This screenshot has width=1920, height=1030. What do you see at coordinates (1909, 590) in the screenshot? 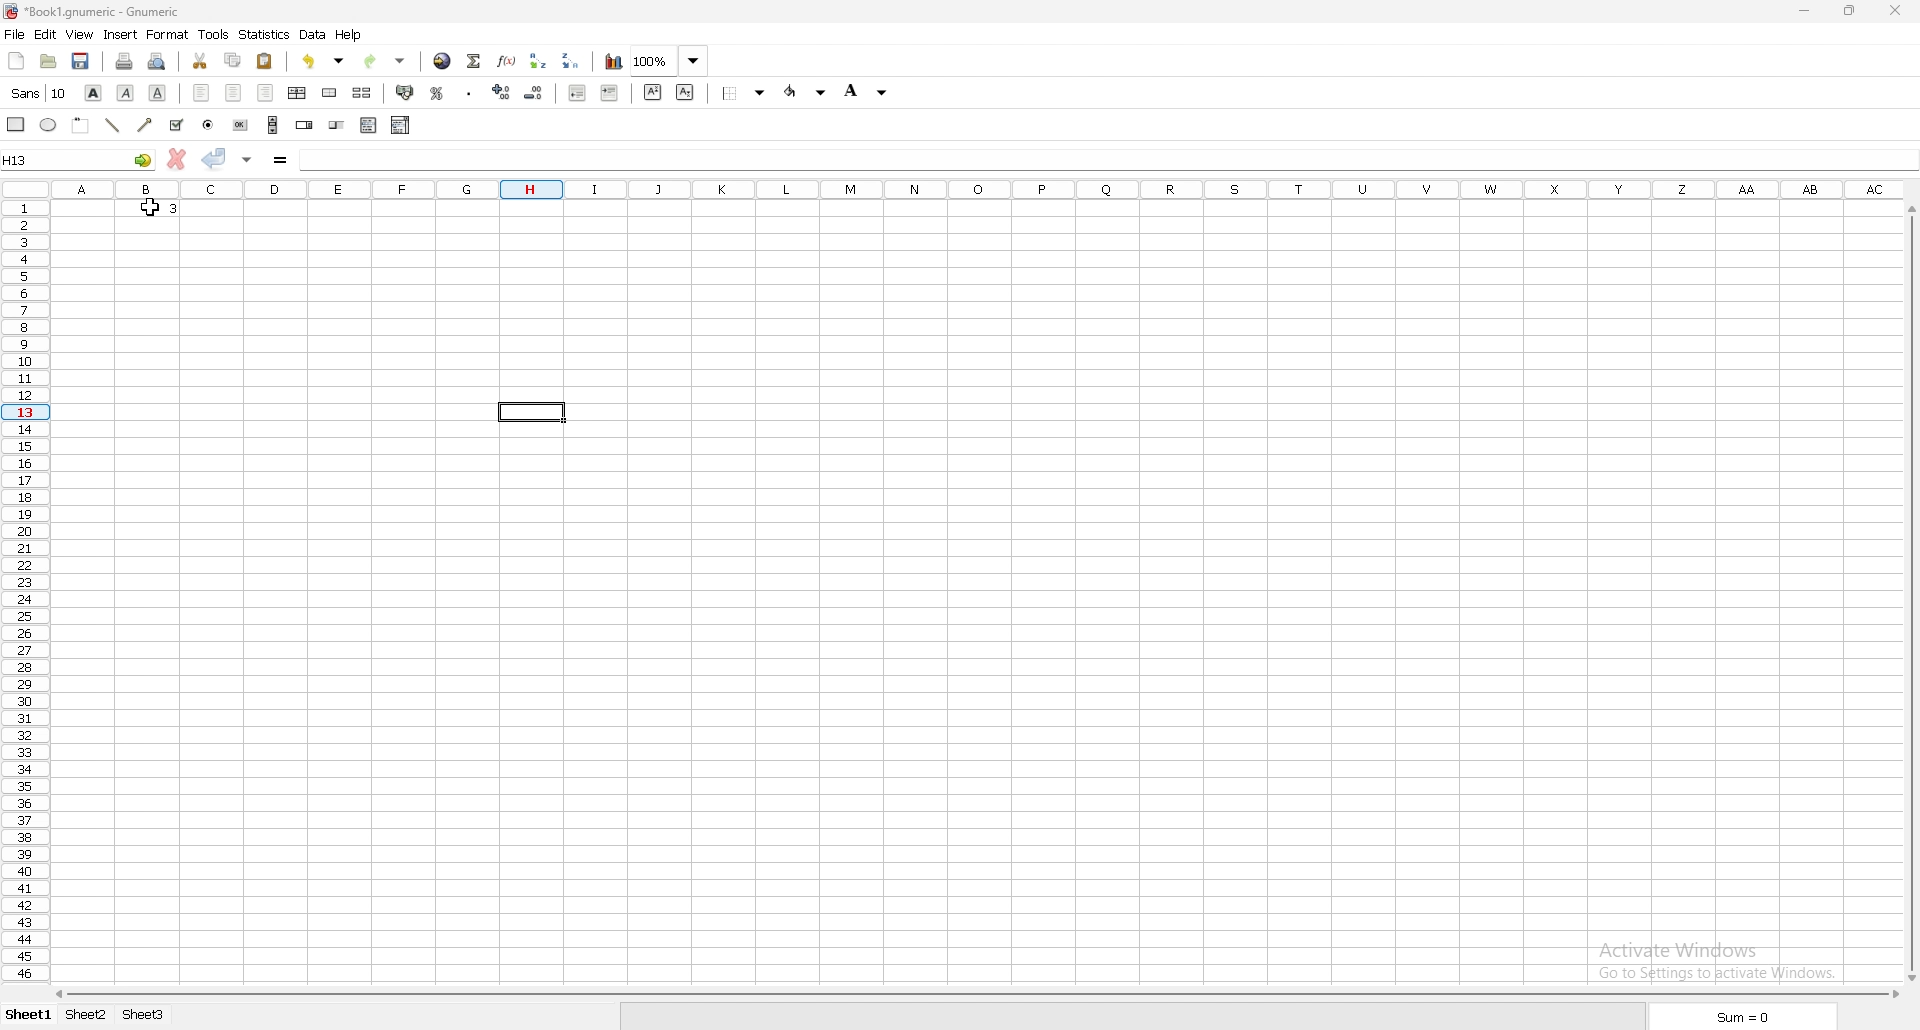
I see `scroll bar` at bounding box center [1909, 590].